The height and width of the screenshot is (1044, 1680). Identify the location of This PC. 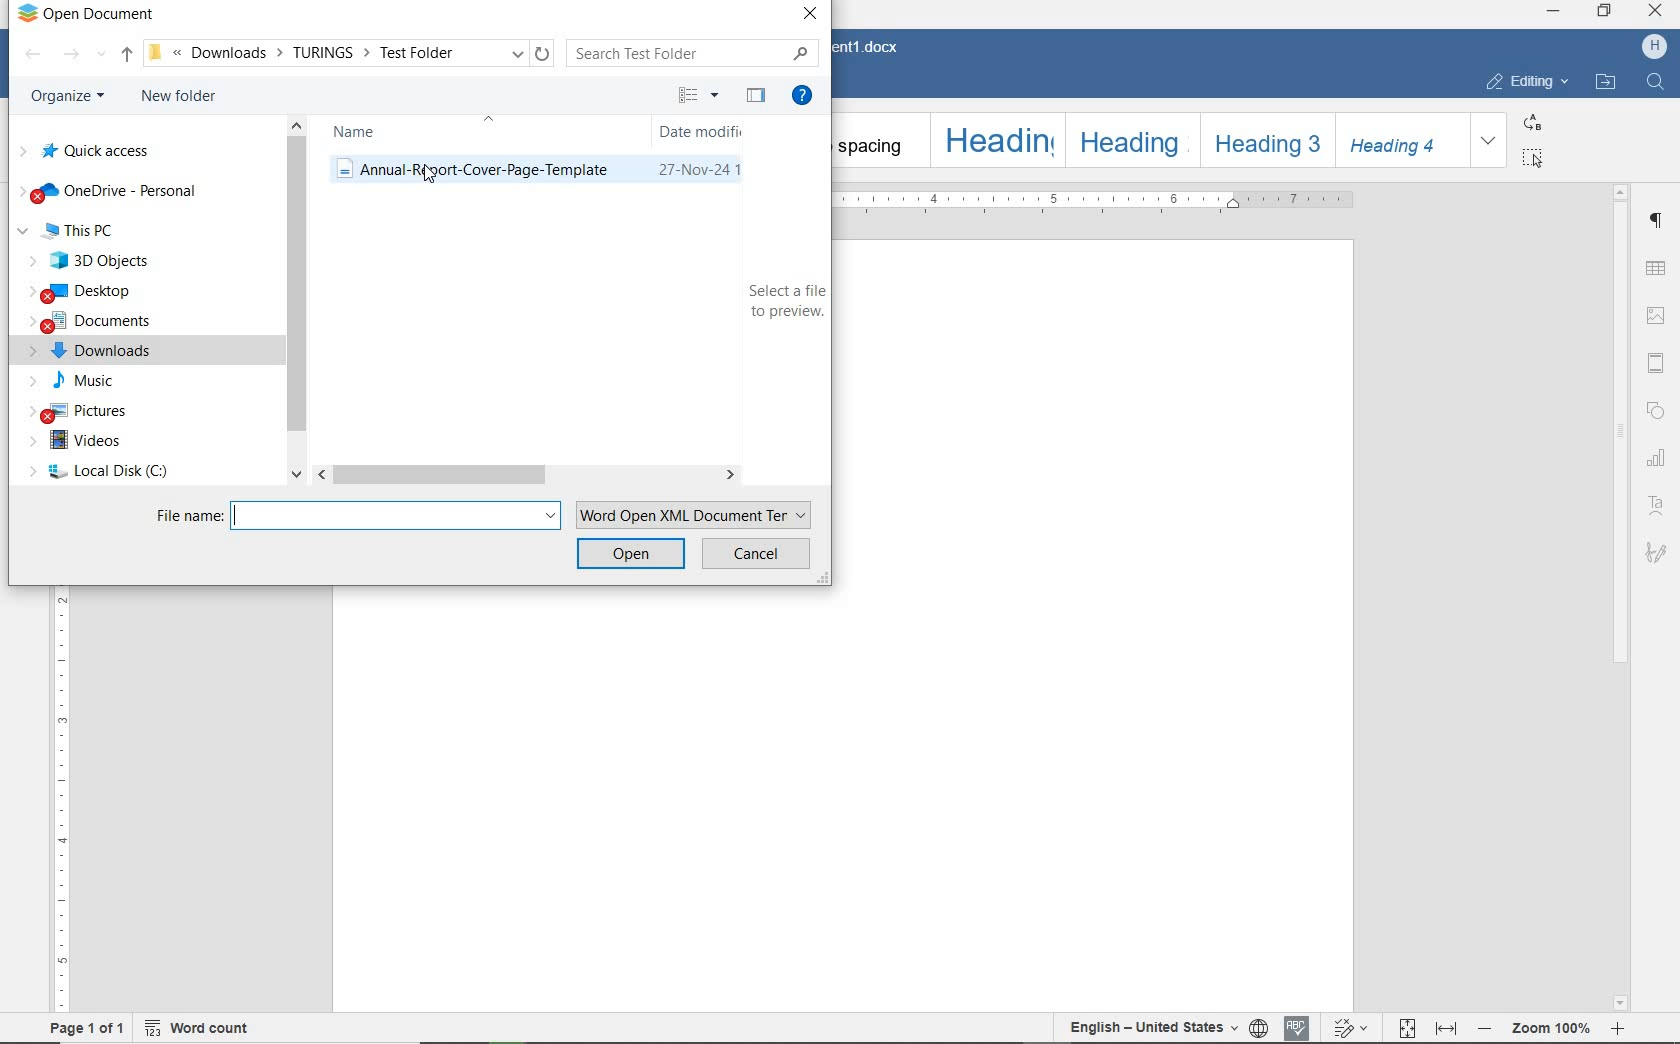
(94, 231).